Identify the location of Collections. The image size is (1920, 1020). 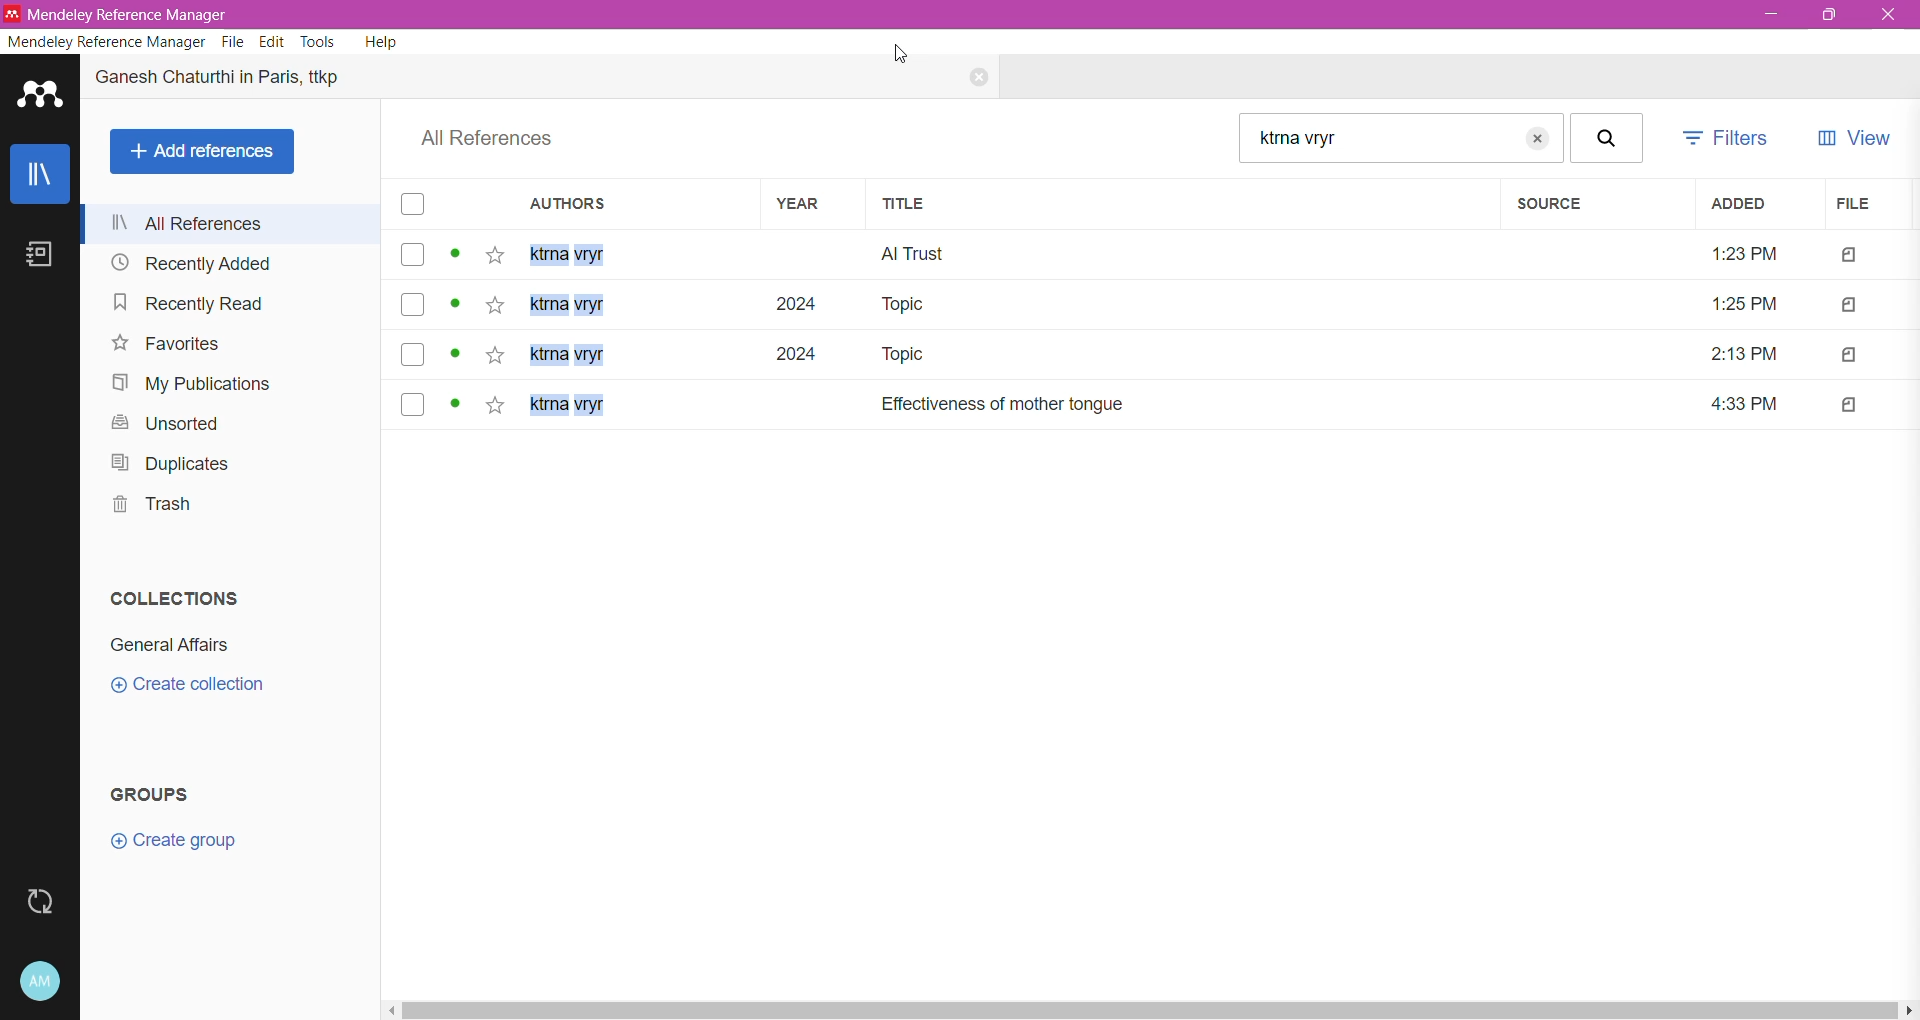
(177, 597).